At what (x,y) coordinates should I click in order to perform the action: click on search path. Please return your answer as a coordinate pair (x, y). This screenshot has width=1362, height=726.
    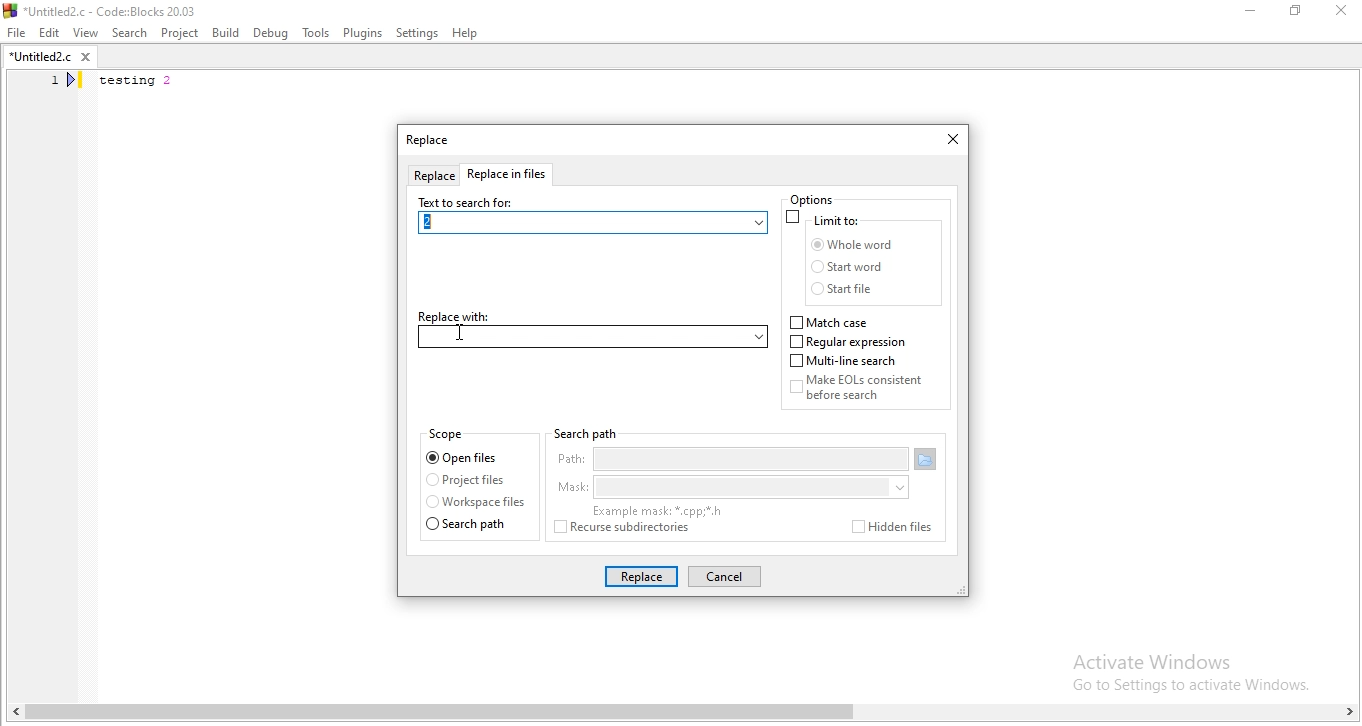
    Looking at the image, I should click on (584, 434).